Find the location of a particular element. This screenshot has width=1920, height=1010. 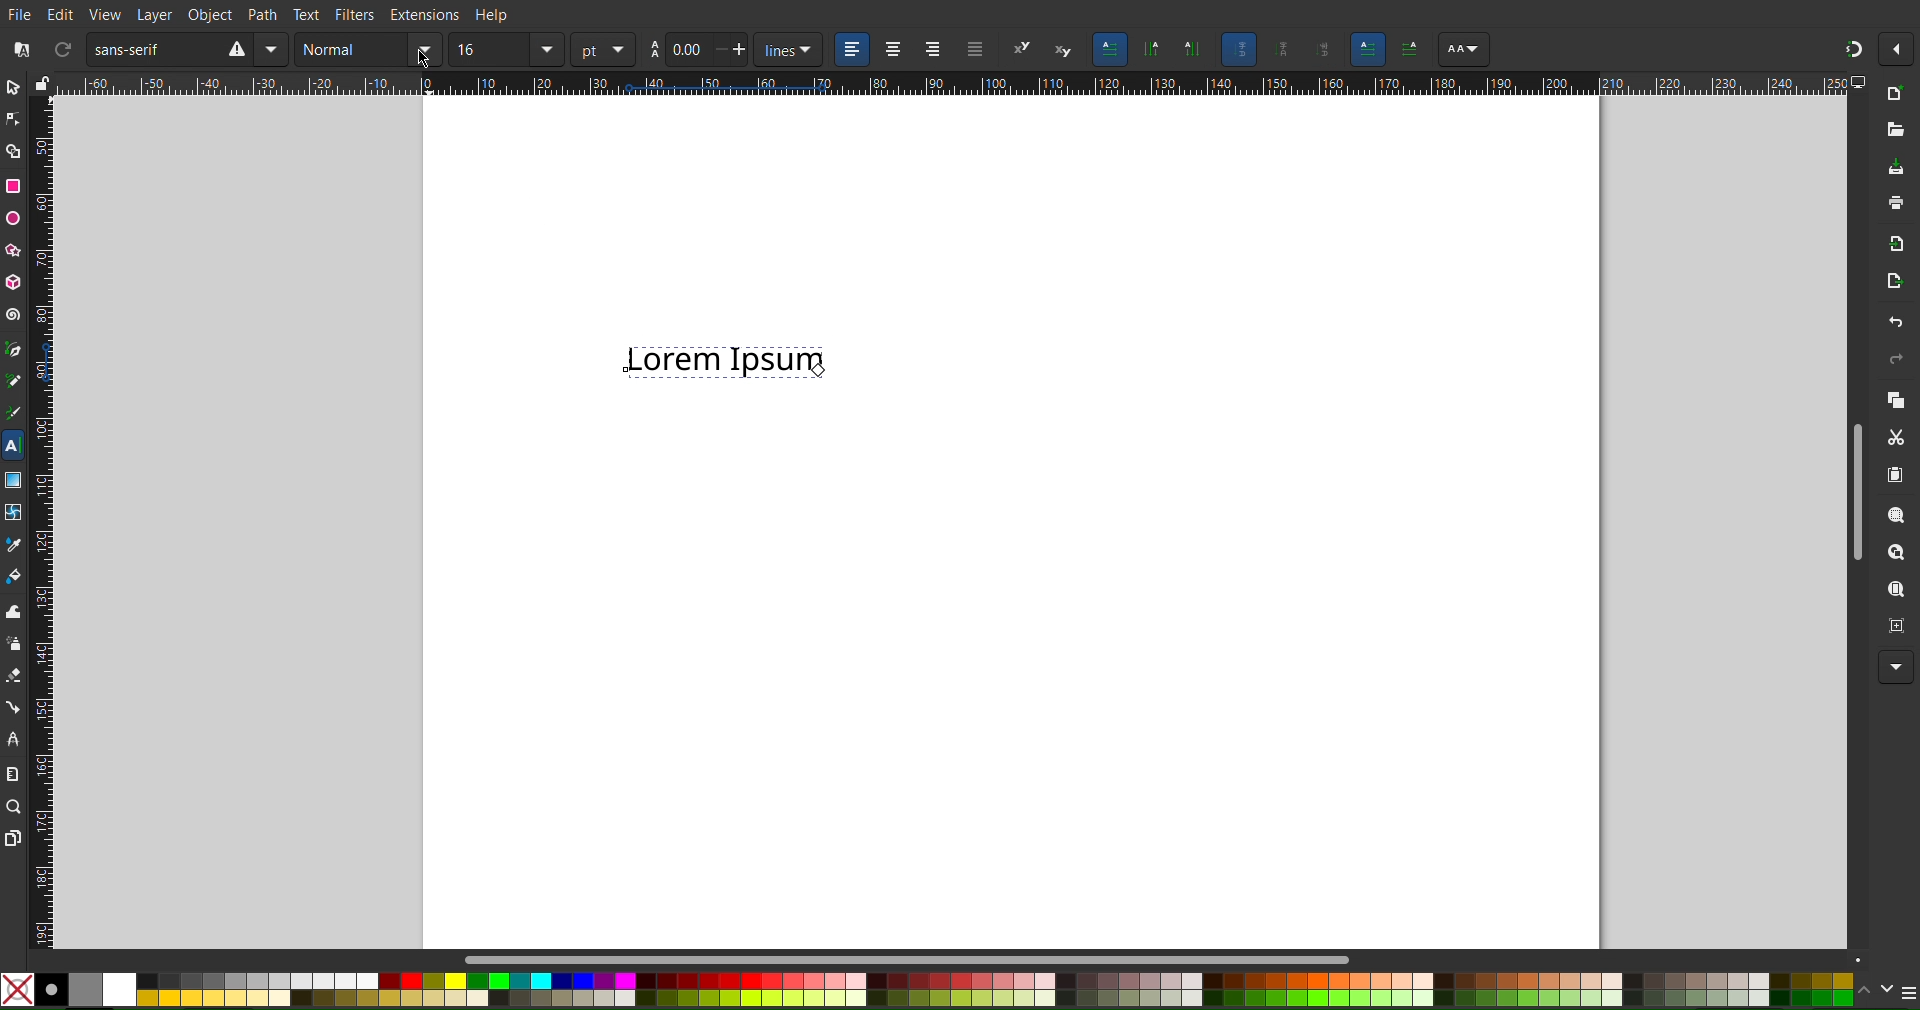

Select is located at coordinates (14, 87).